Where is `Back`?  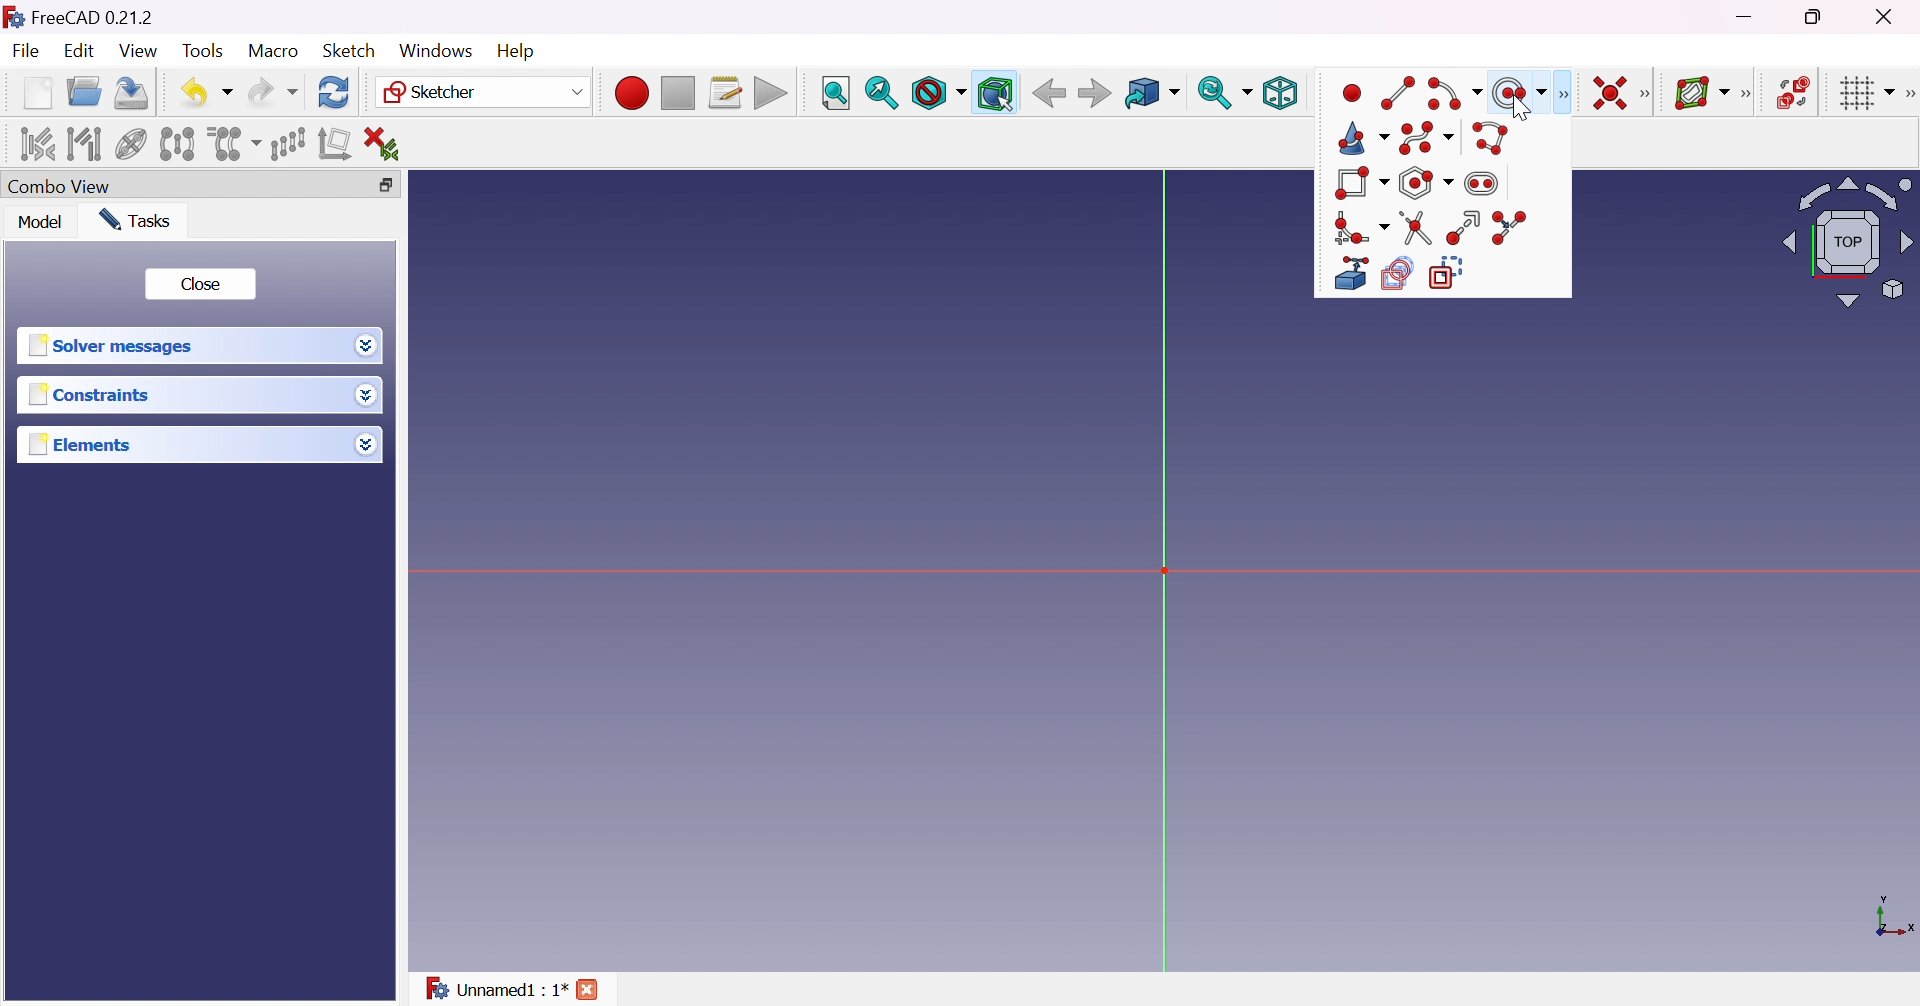
Back is located at coordinates (1049, 92).